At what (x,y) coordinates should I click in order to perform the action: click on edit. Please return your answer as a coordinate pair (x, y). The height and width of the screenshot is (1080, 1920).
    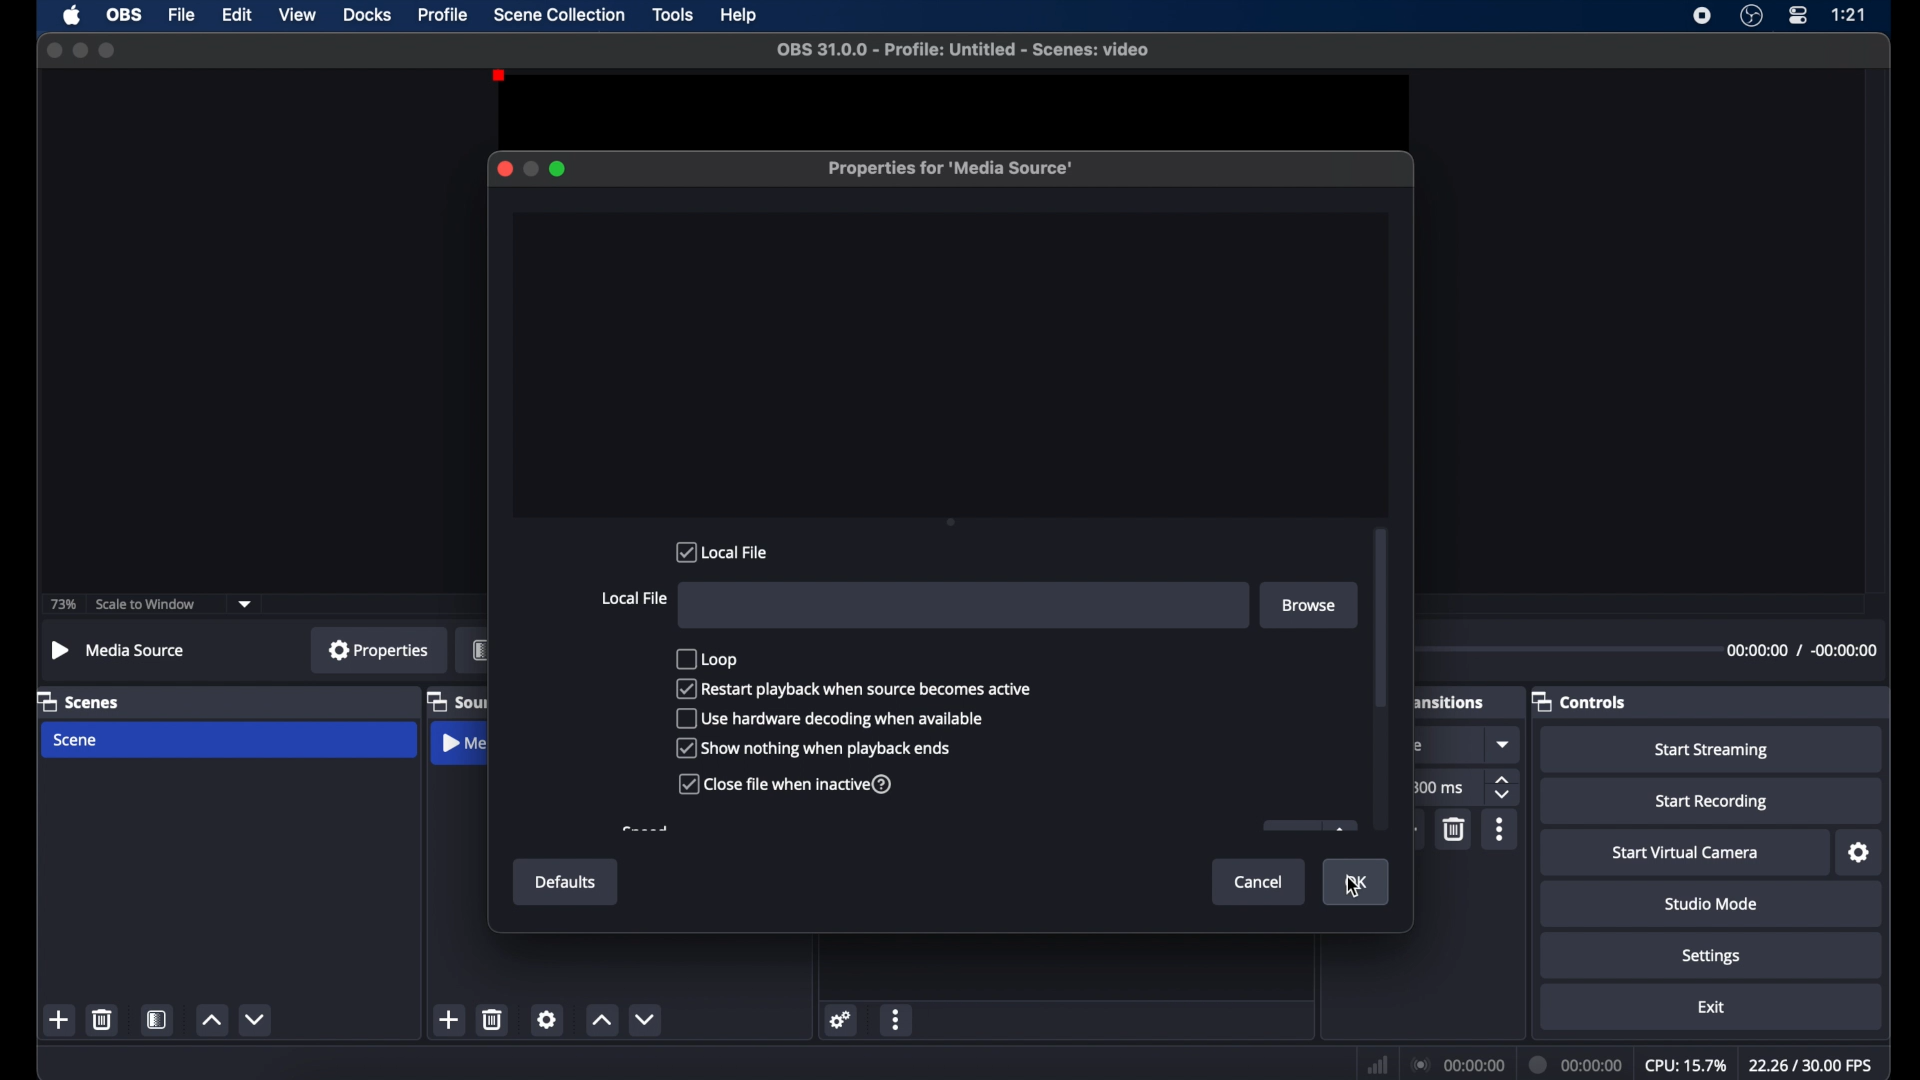
    Looking at the image, I should click on (236, 14).